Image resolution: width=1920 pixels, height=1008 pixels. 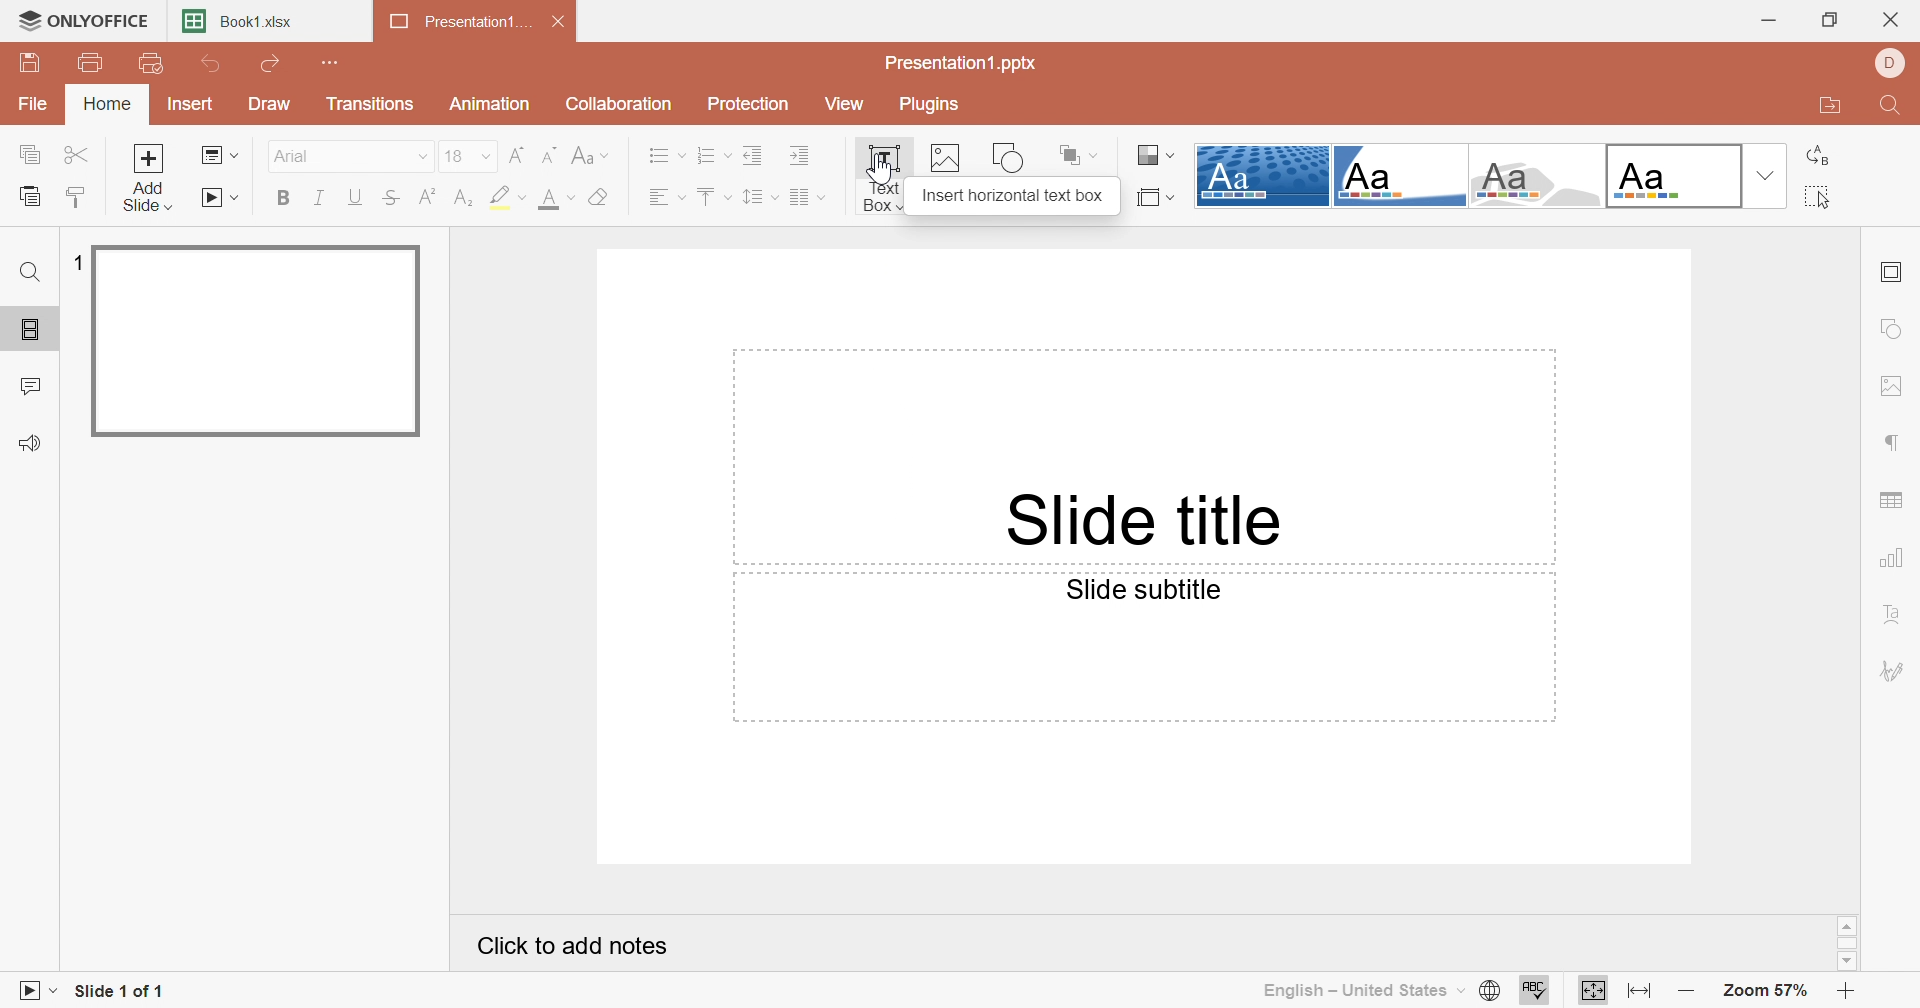 What do you see at coordinates (1534, 176) in the screenshot?
I see `Turtle` at bounding box center [1534, 176].